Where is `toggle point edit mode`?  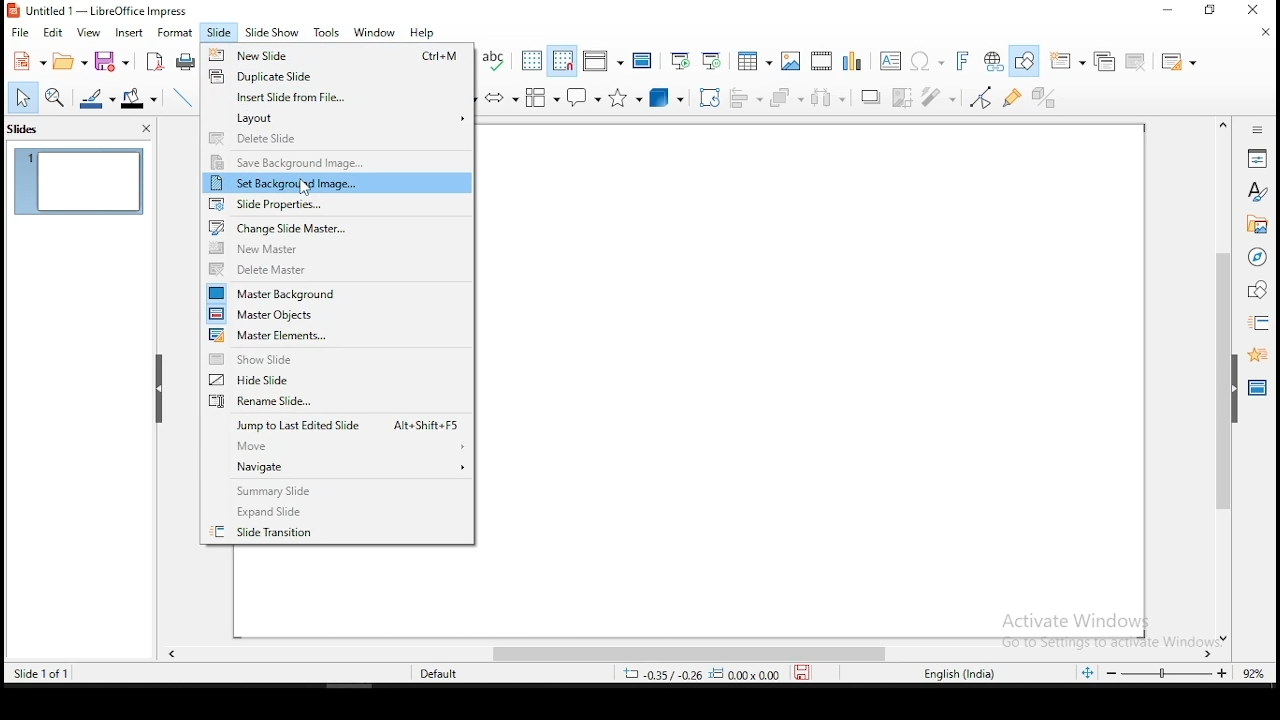 toggle point edit mode is located at coordinates (982, 96).